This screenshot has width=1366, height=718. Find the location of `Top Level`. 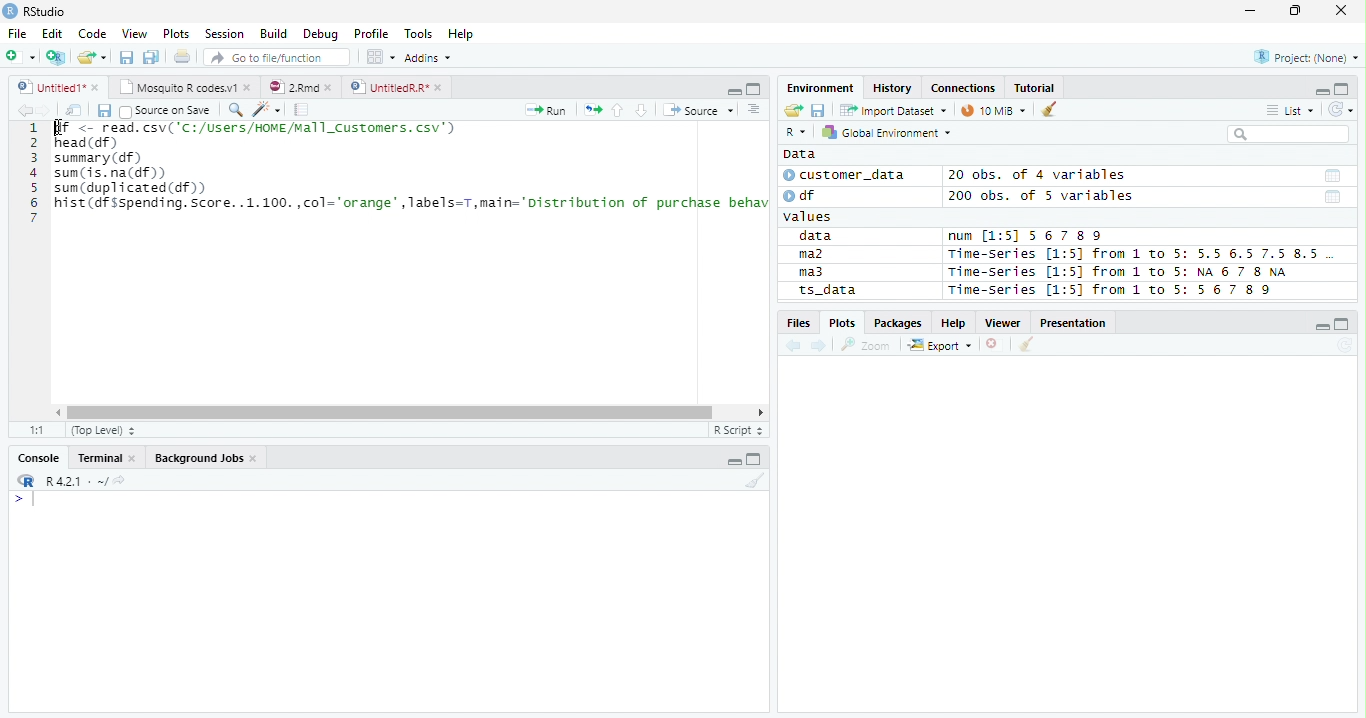

Top Level is located at coordinates (101, 431).